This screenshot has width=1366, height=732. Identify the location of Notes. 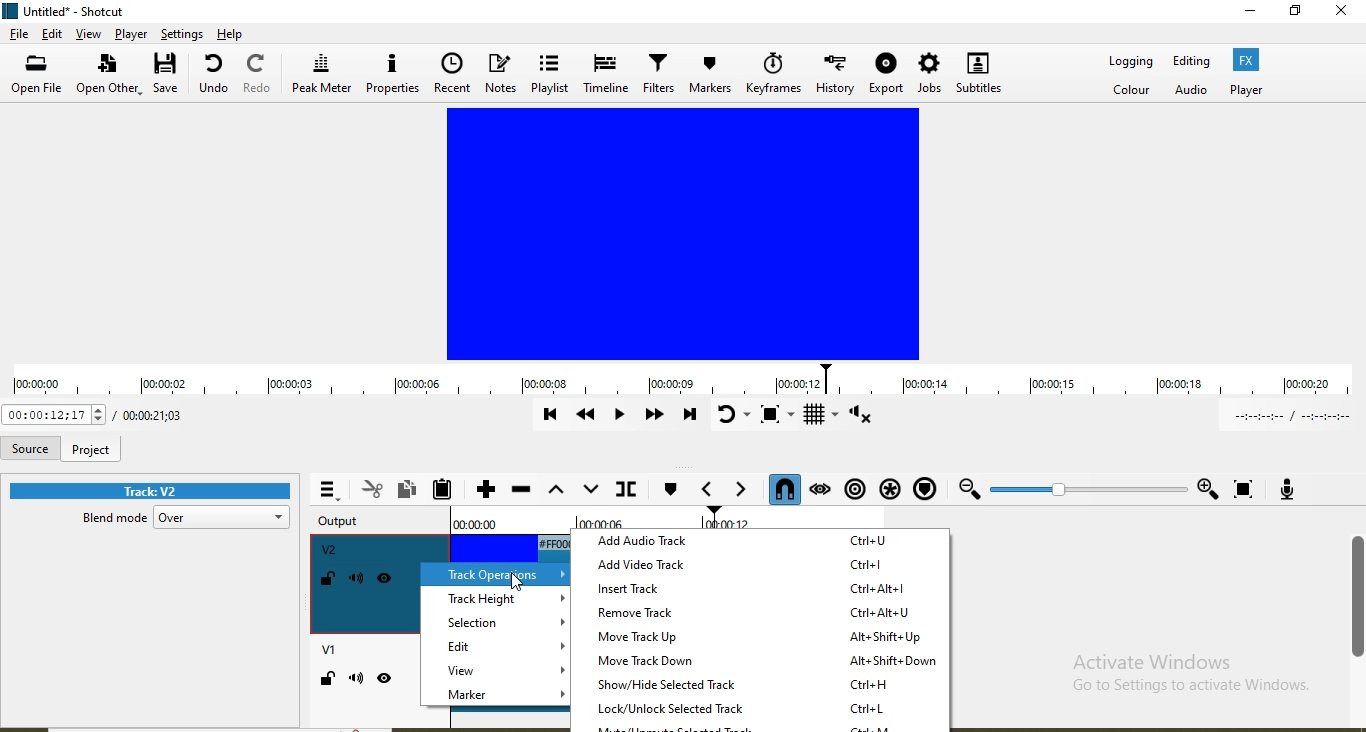
(500, 74).